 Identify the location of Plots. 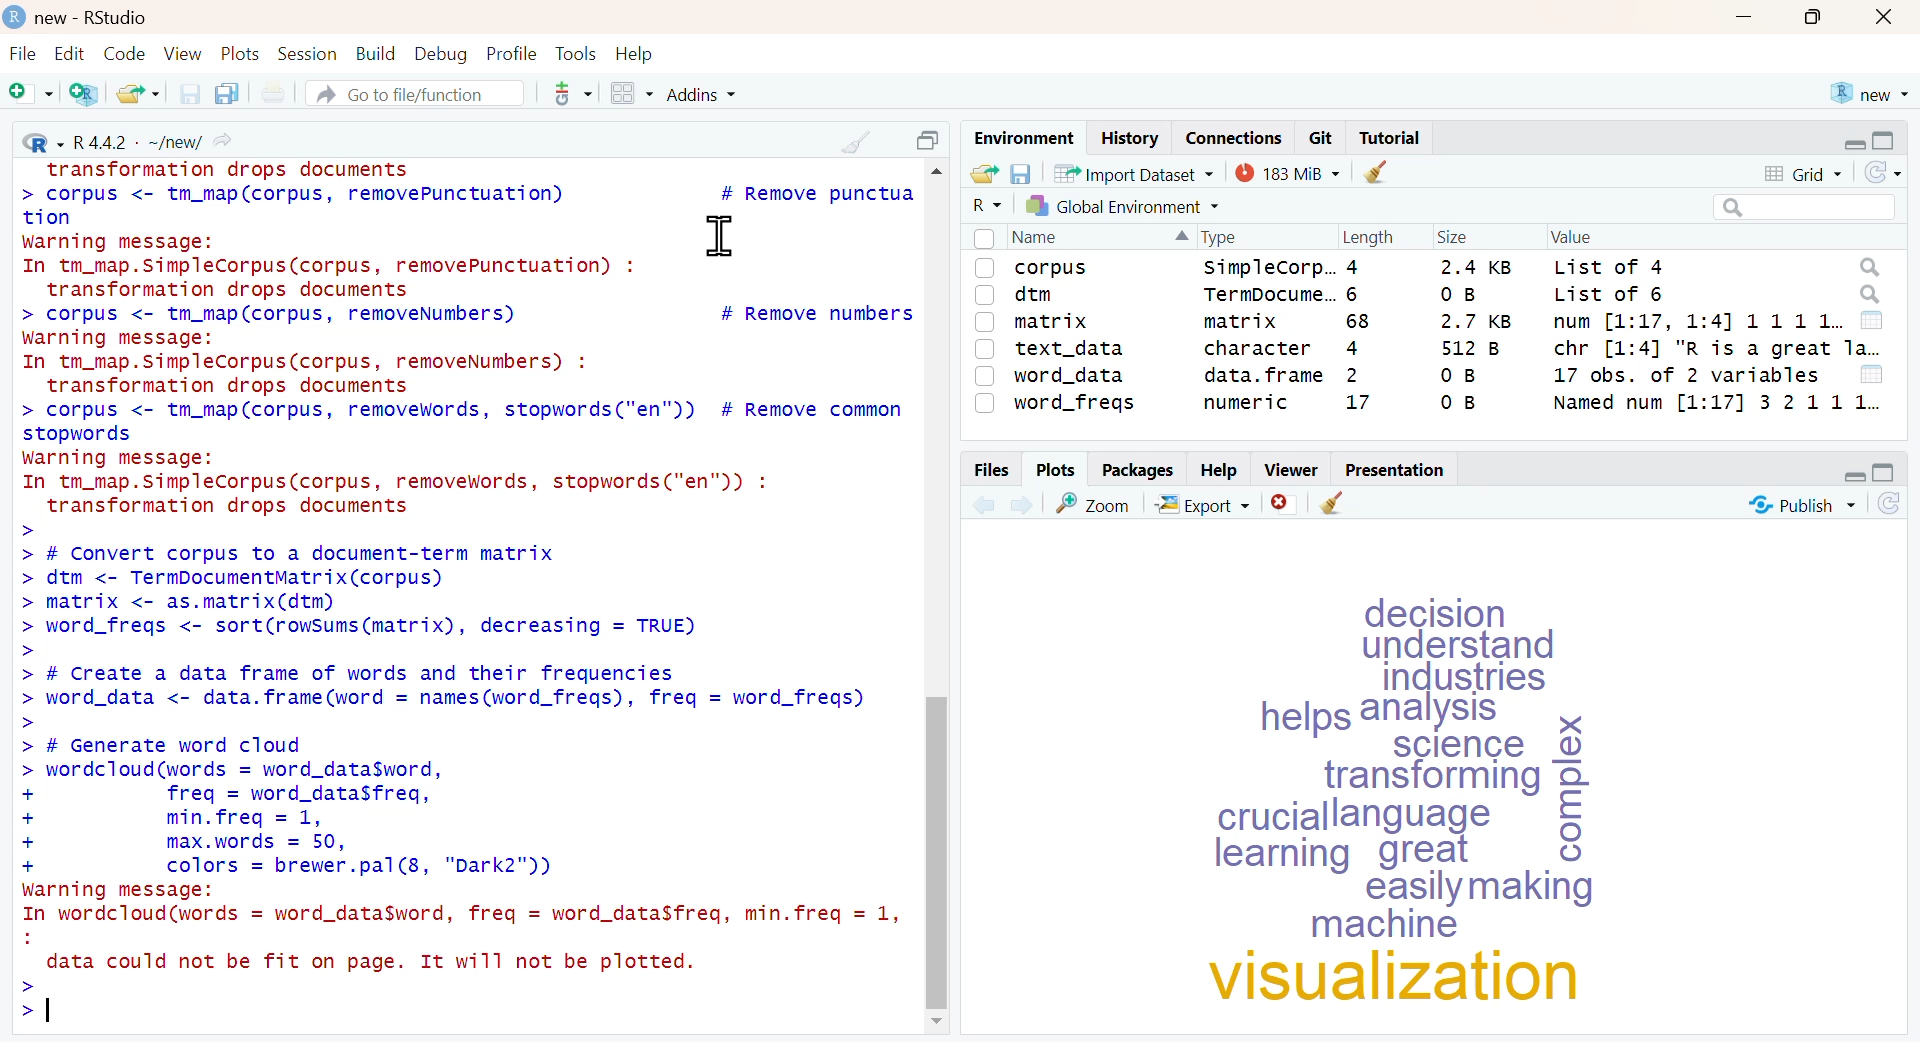
(1055, 468).